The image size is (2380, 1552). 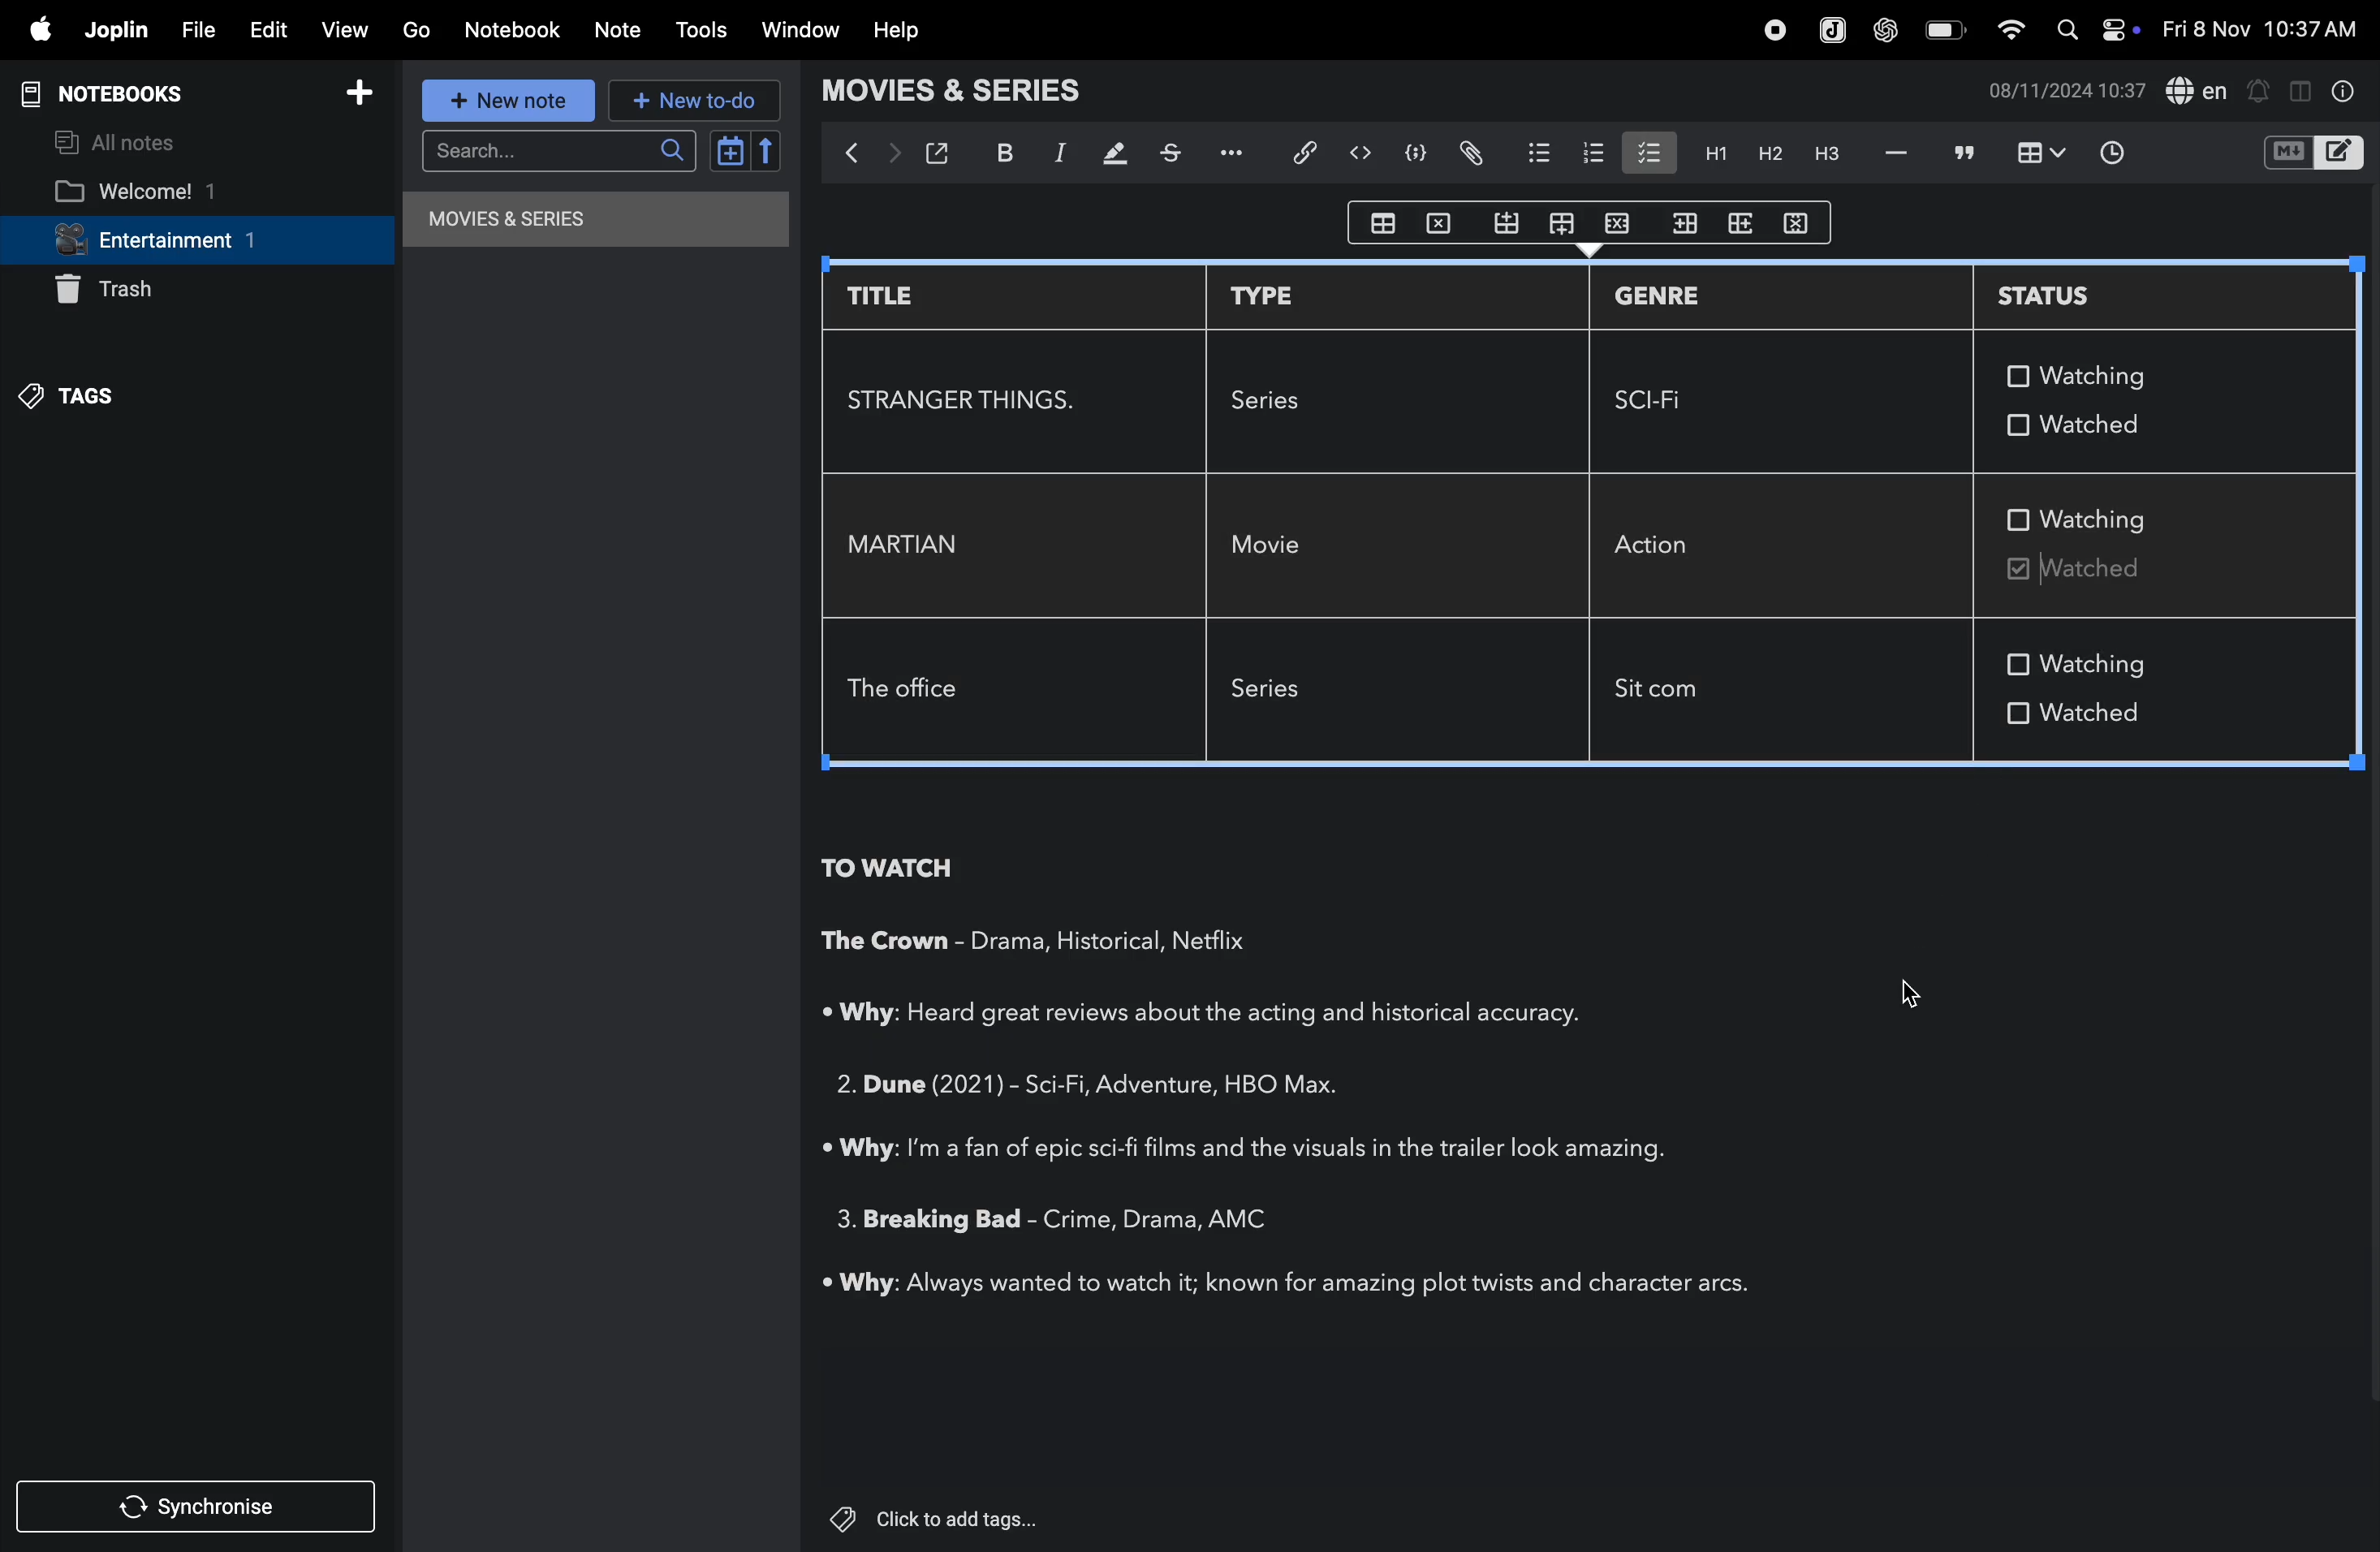 What do you see at coordinates (36, 30) in the screenshot?
I see `apple menu` at bounding box center [36, 30].